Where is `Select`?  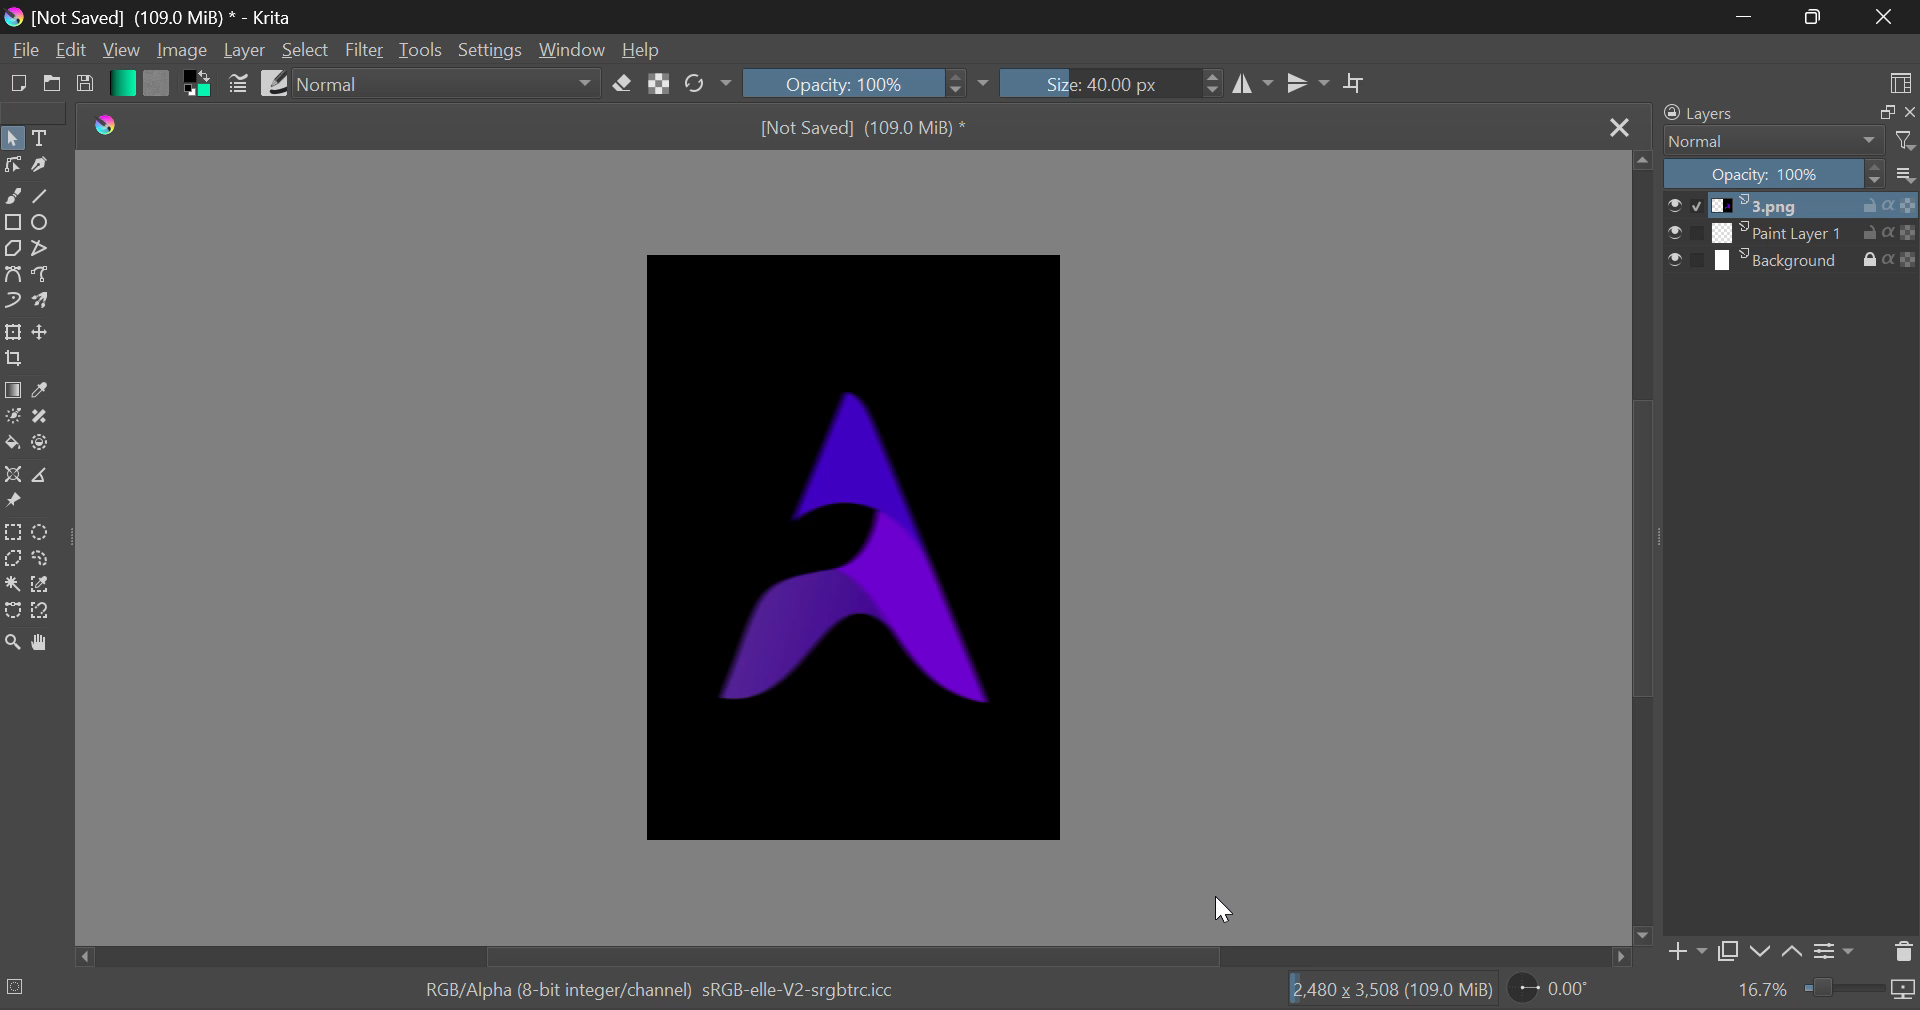 Select is located at coordinates (13, 137).